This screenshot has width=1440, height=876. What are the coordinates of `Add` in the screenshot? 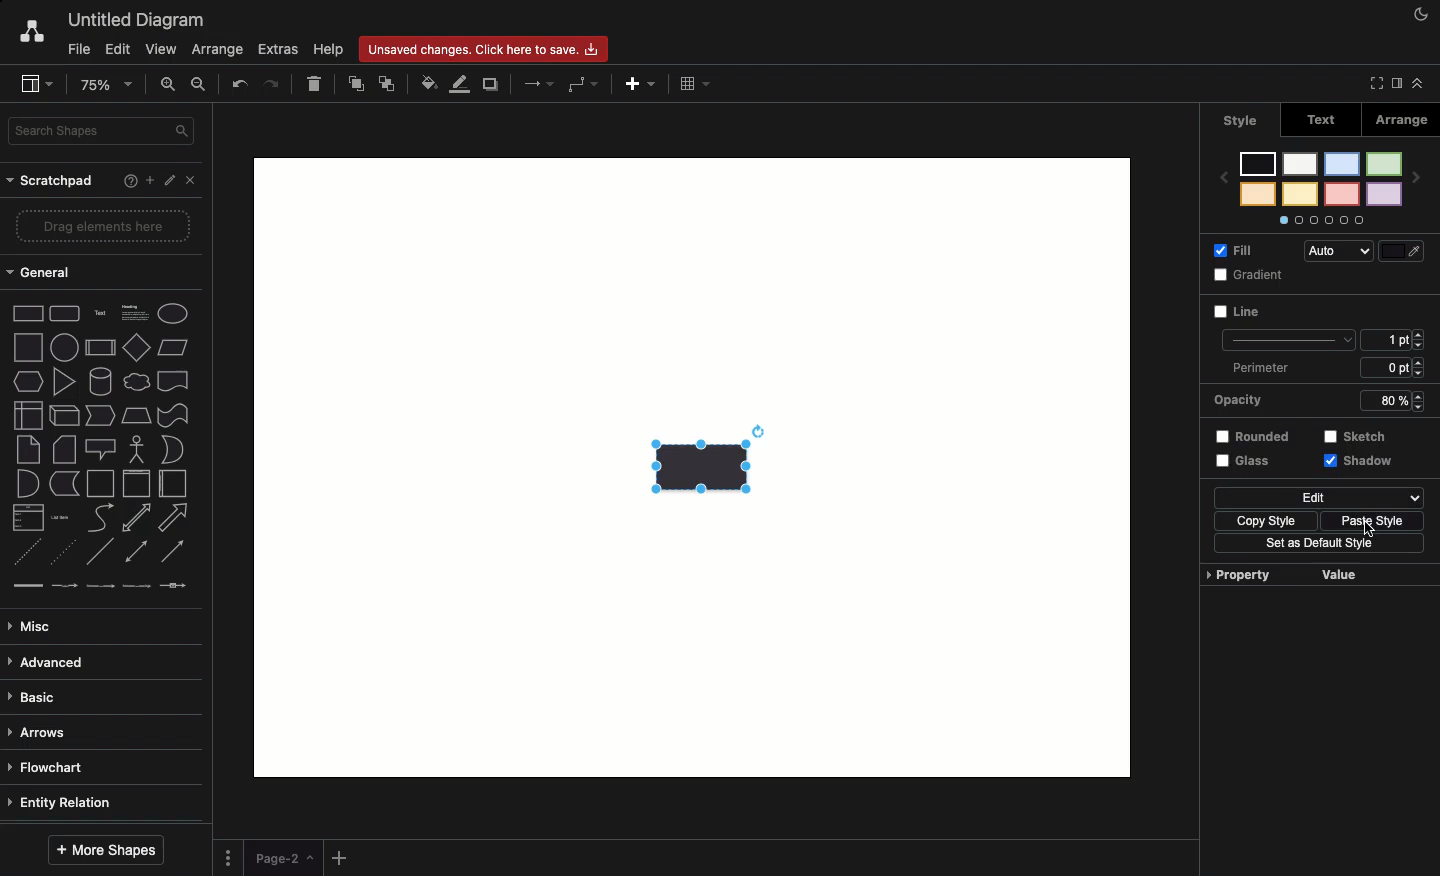 It's located at (148, 180).